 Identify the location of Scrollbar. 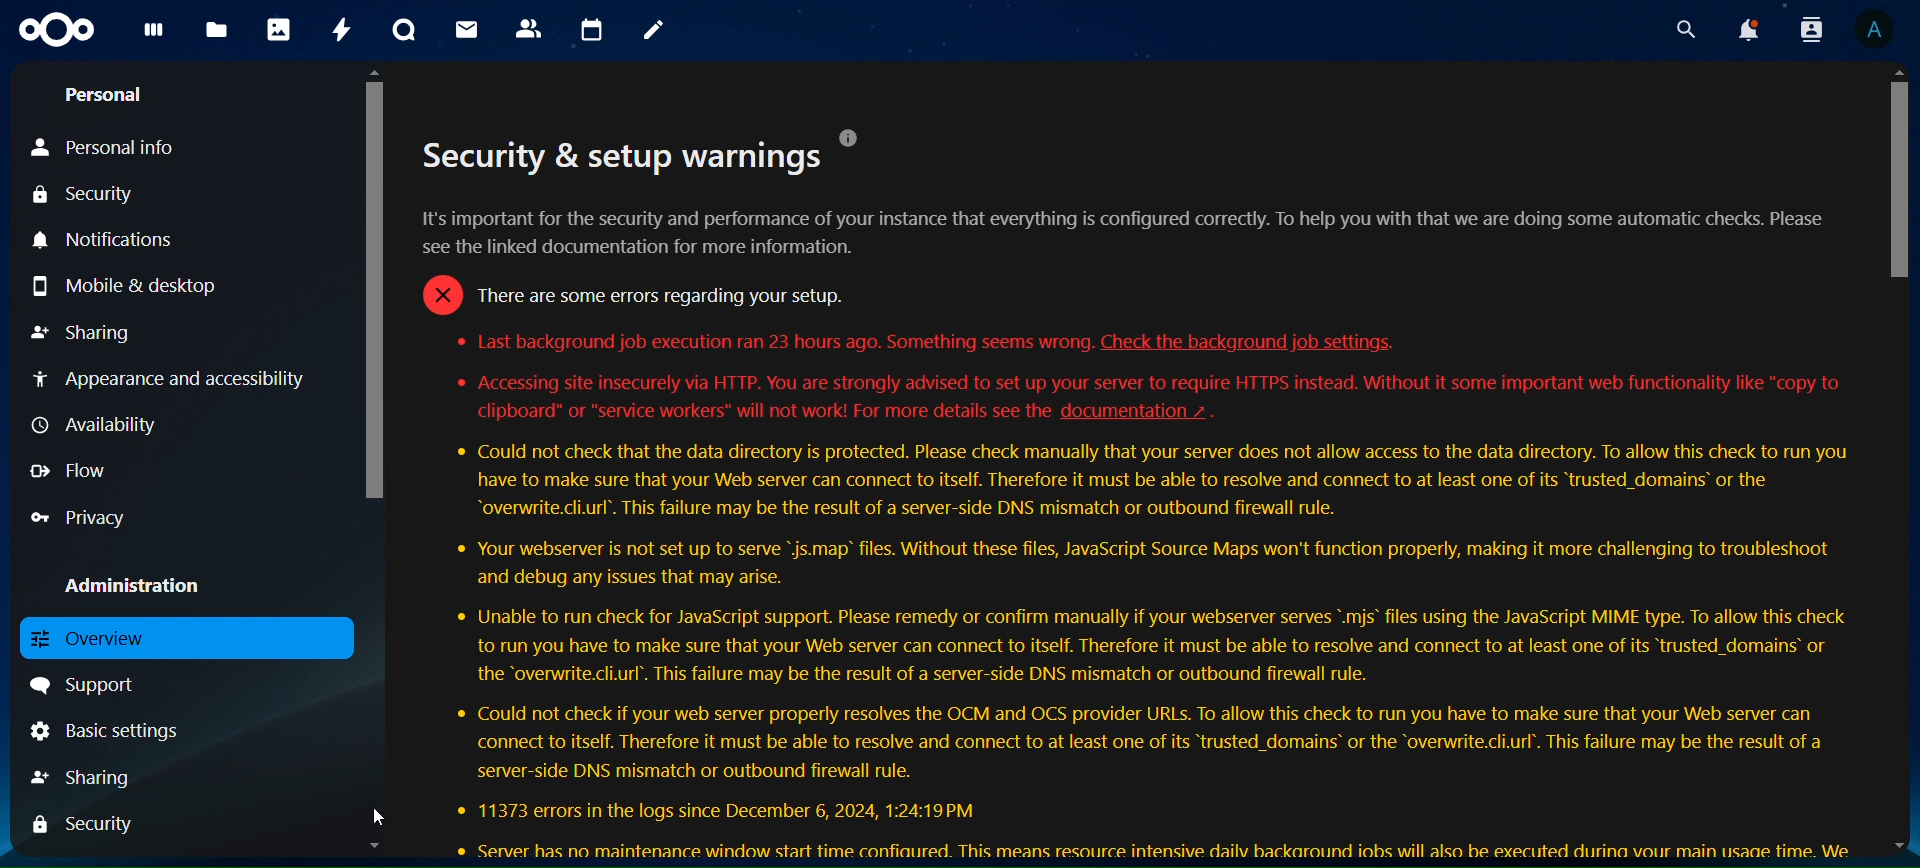
(375, 459).